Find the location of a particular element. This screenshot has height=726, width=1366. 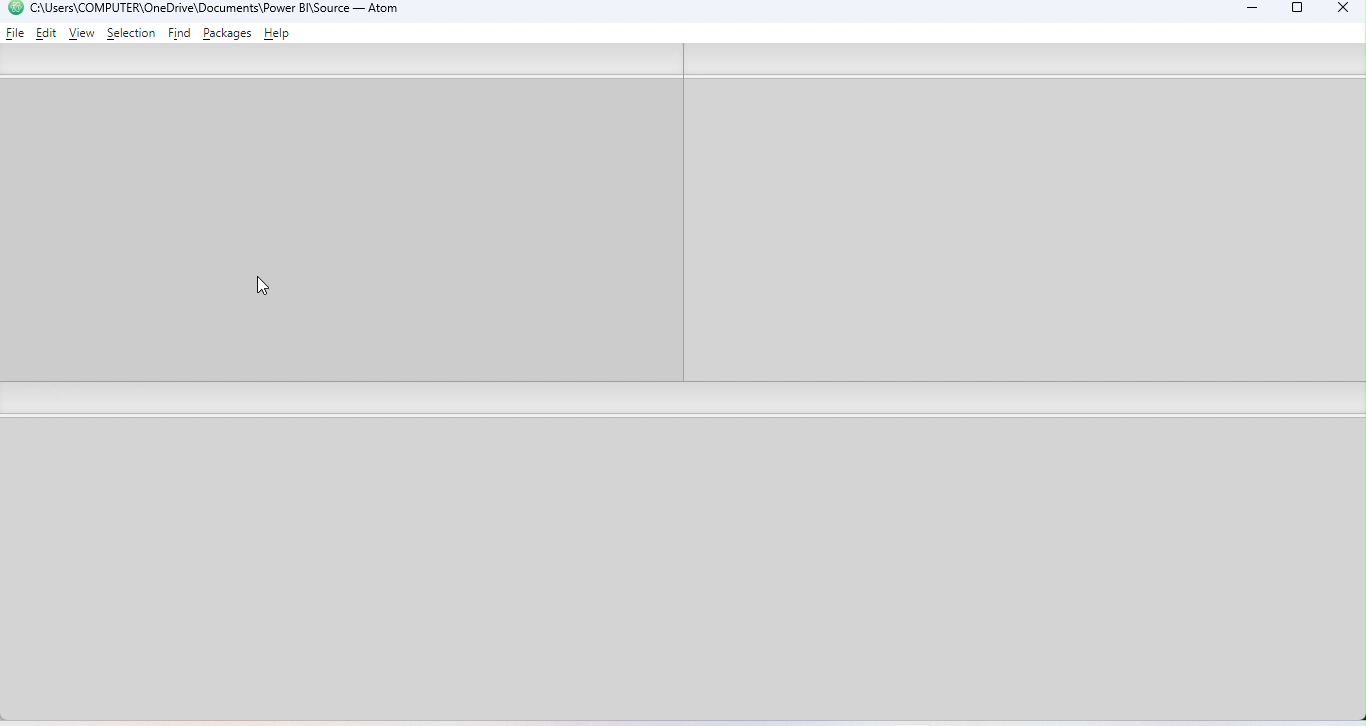

Pane 2 is located at coordinates (1022, 231).